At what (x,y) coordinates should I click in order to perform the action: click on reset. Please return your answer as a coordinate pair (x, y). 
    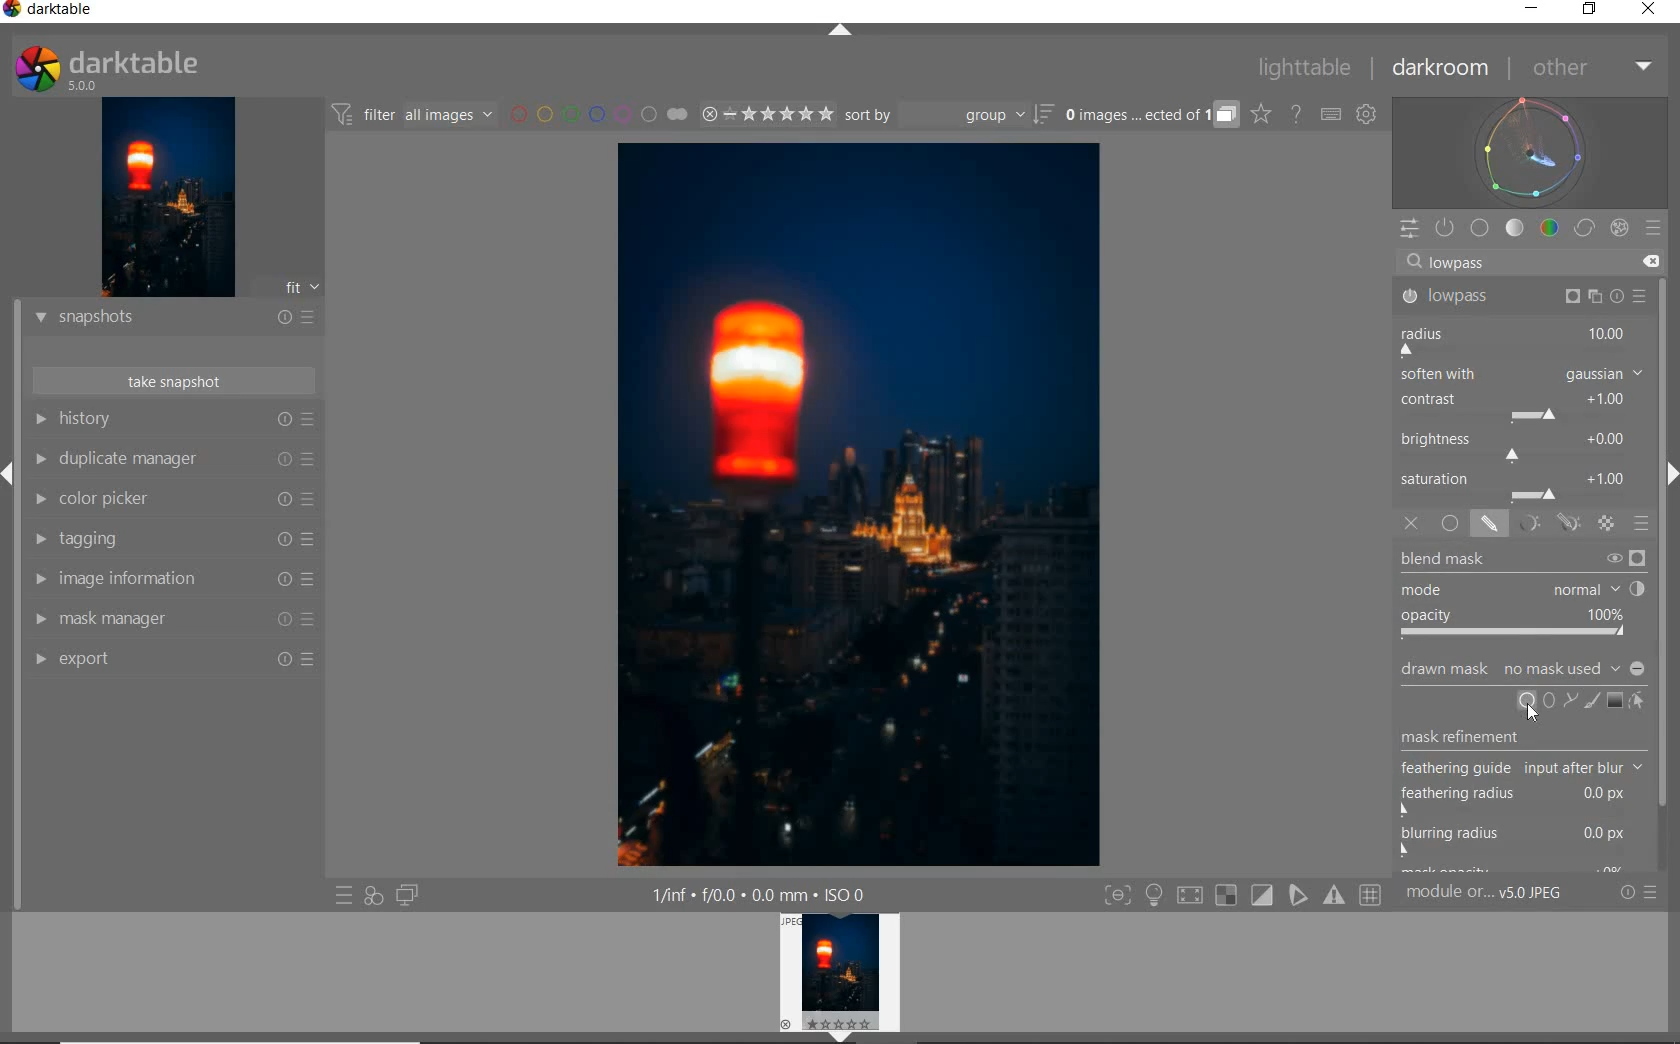
    Looking at the image, I should click on (1620, 299).